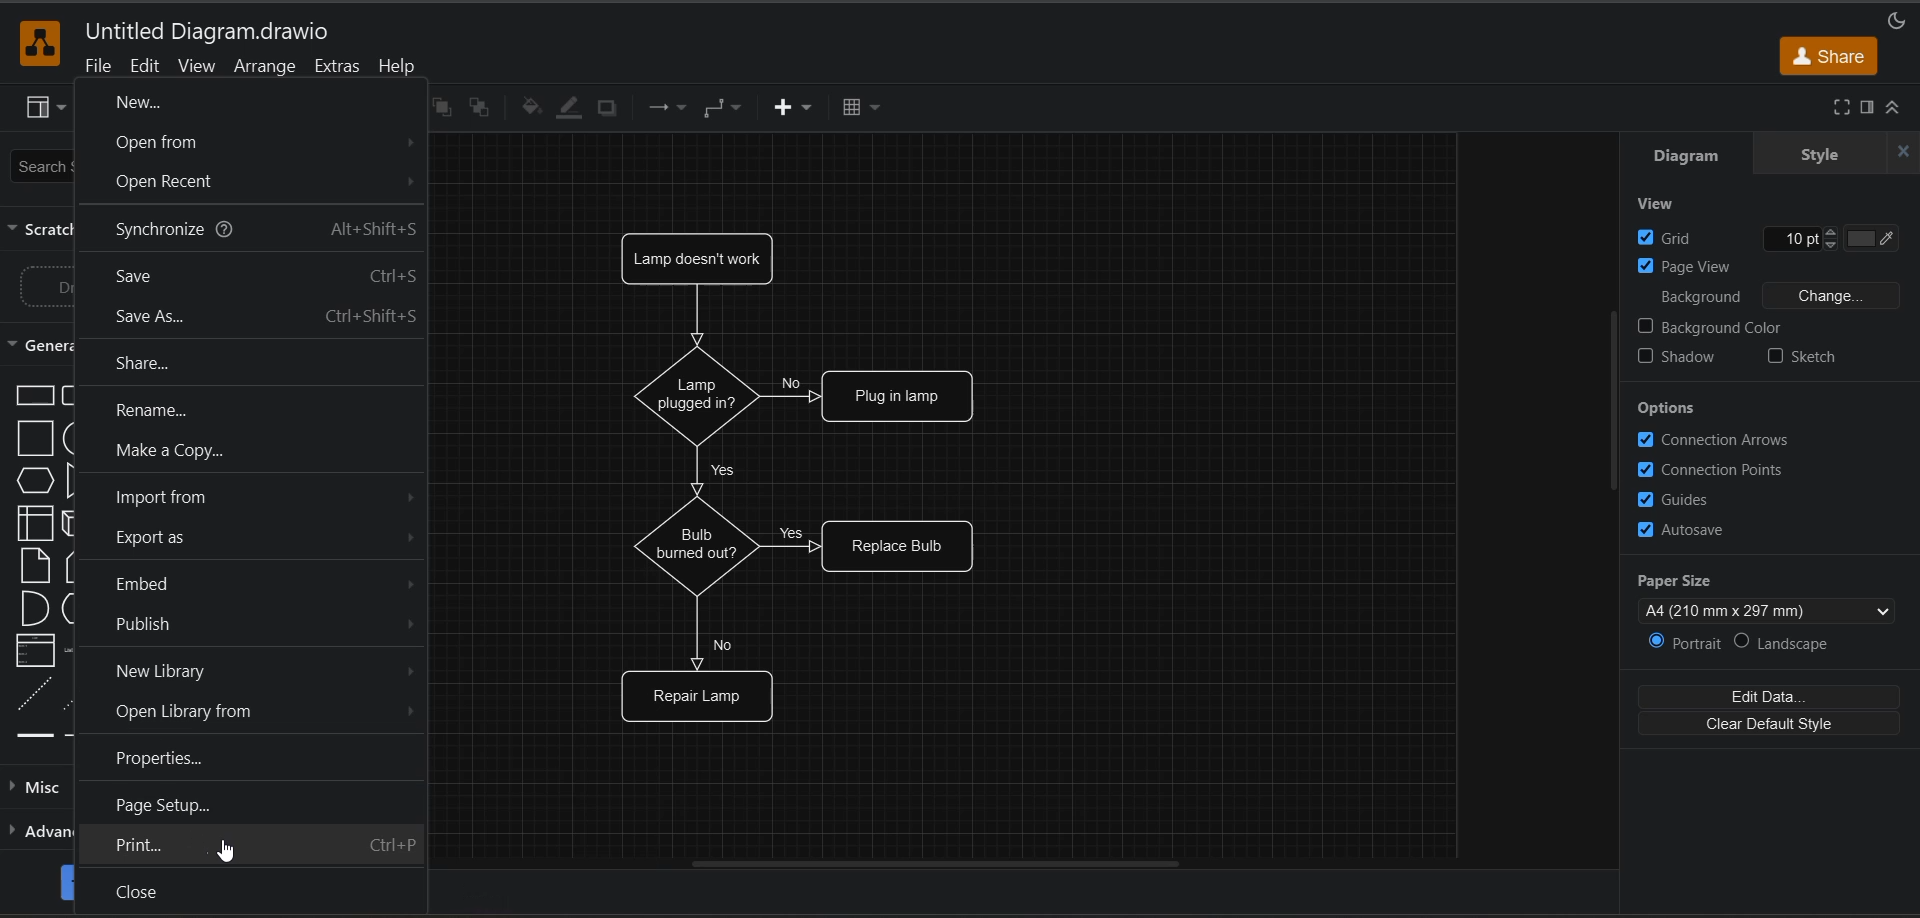  What do you see at coordinates (1898, 151) in the screenshot?
I see `hide` at bounding box center [1898, 151].